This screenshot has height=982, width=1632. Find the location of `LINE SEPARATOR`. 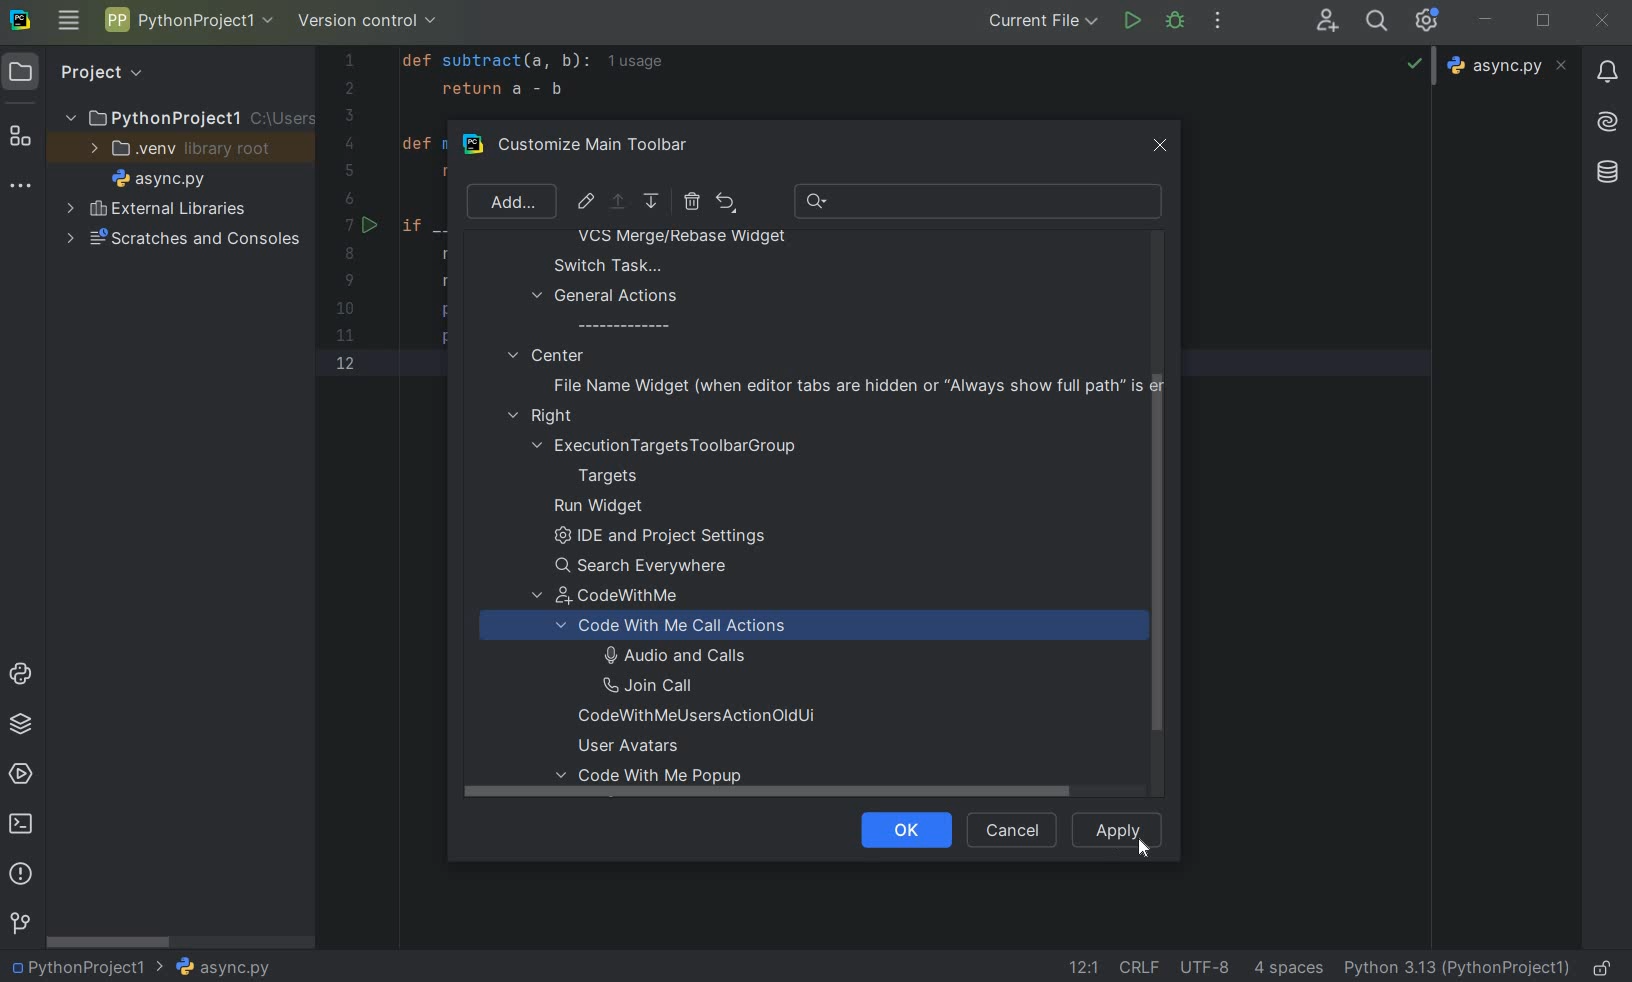

LINE SEPARATOR is located at coordinates (1141, 966).